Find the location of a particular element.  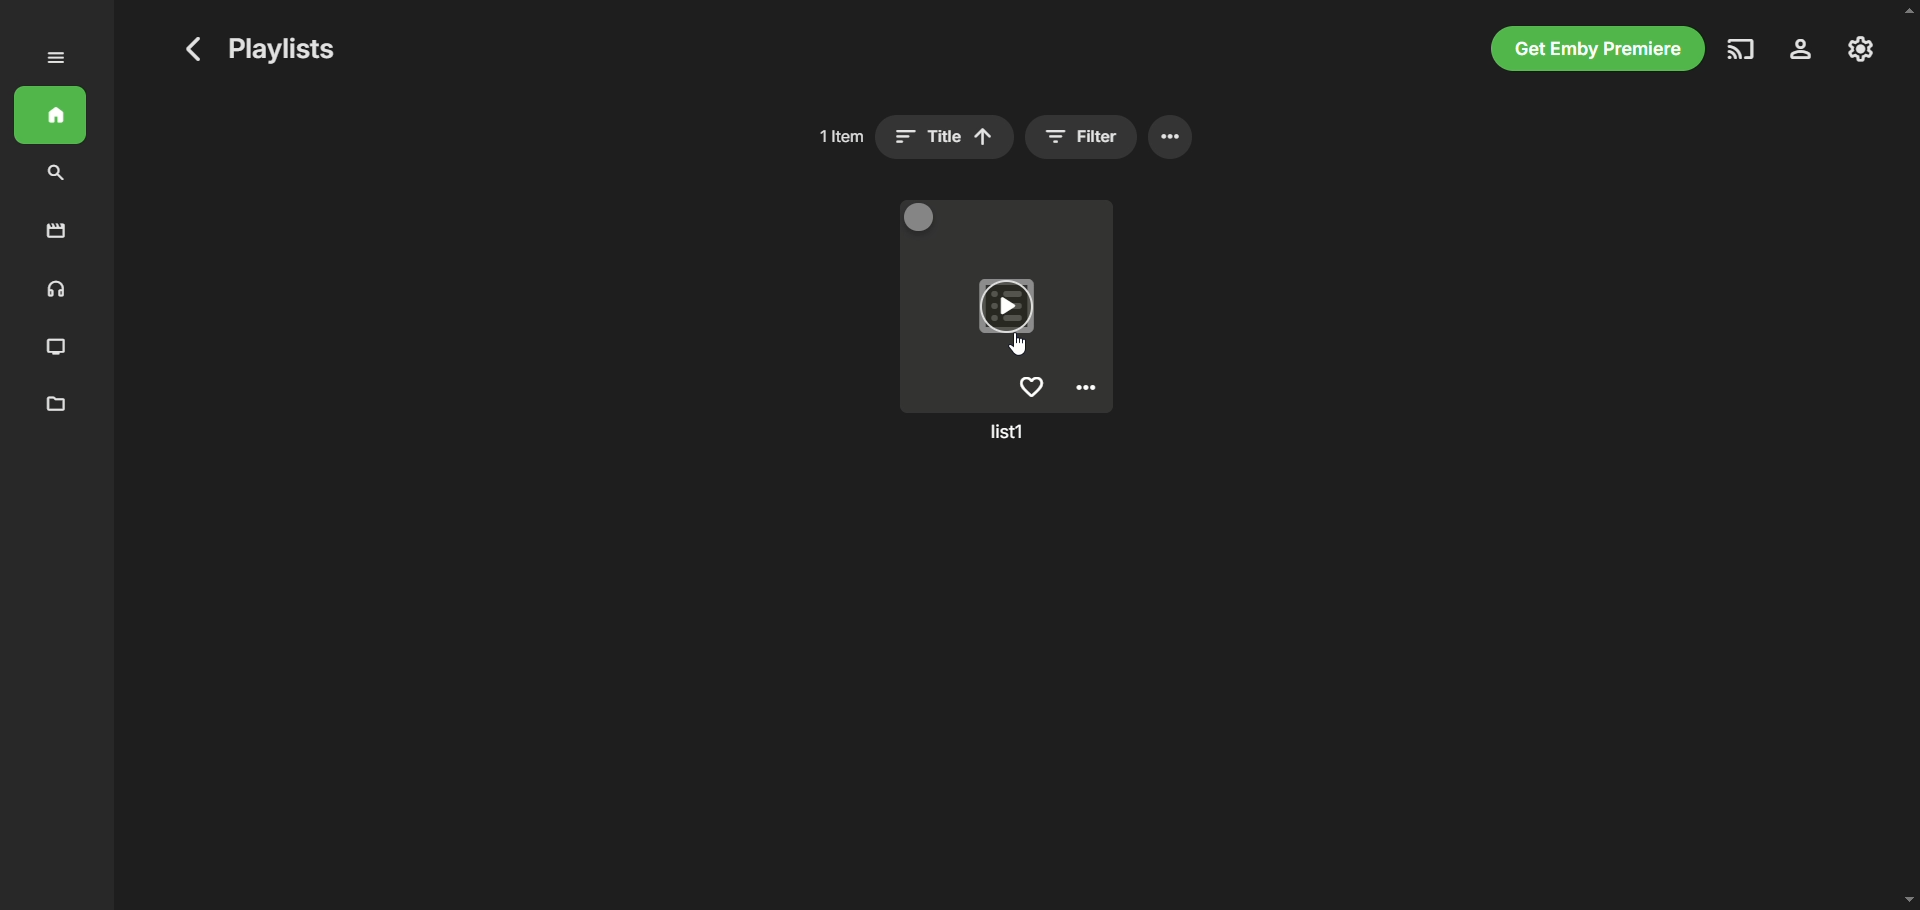

metadata manager is located at coordinates (57, 405).